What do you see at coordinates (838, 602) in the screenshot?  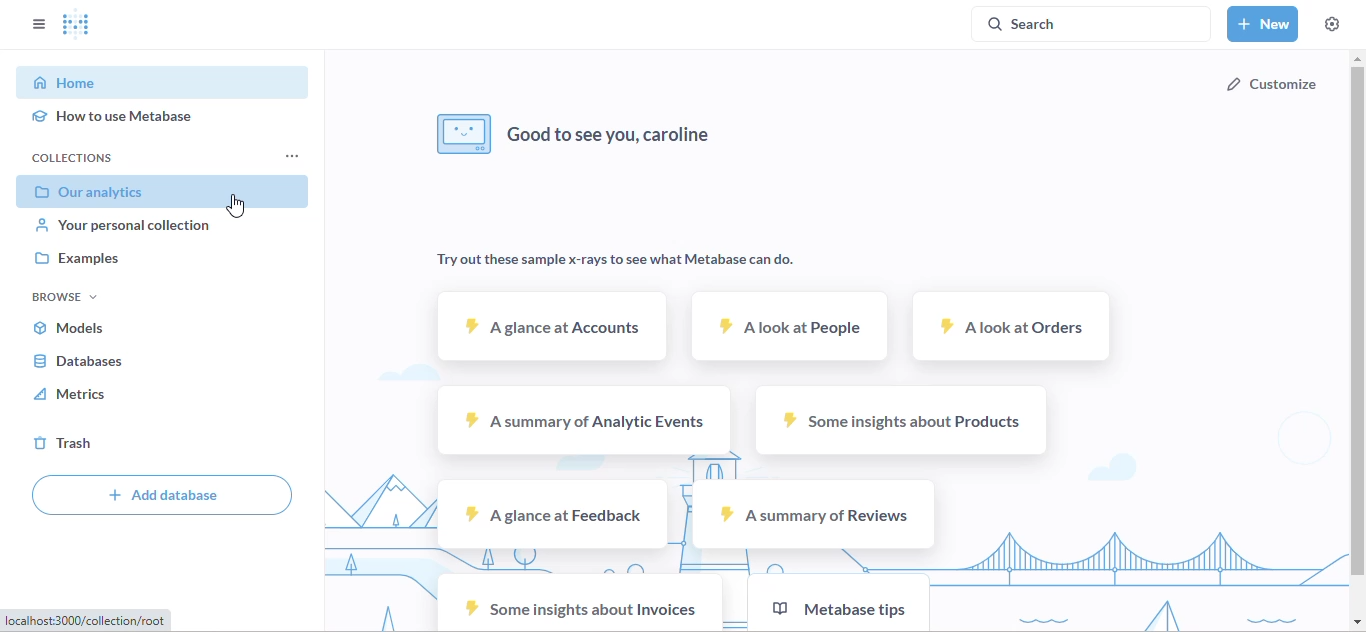 I see `metabase tips` at bounding box center [838, 602].